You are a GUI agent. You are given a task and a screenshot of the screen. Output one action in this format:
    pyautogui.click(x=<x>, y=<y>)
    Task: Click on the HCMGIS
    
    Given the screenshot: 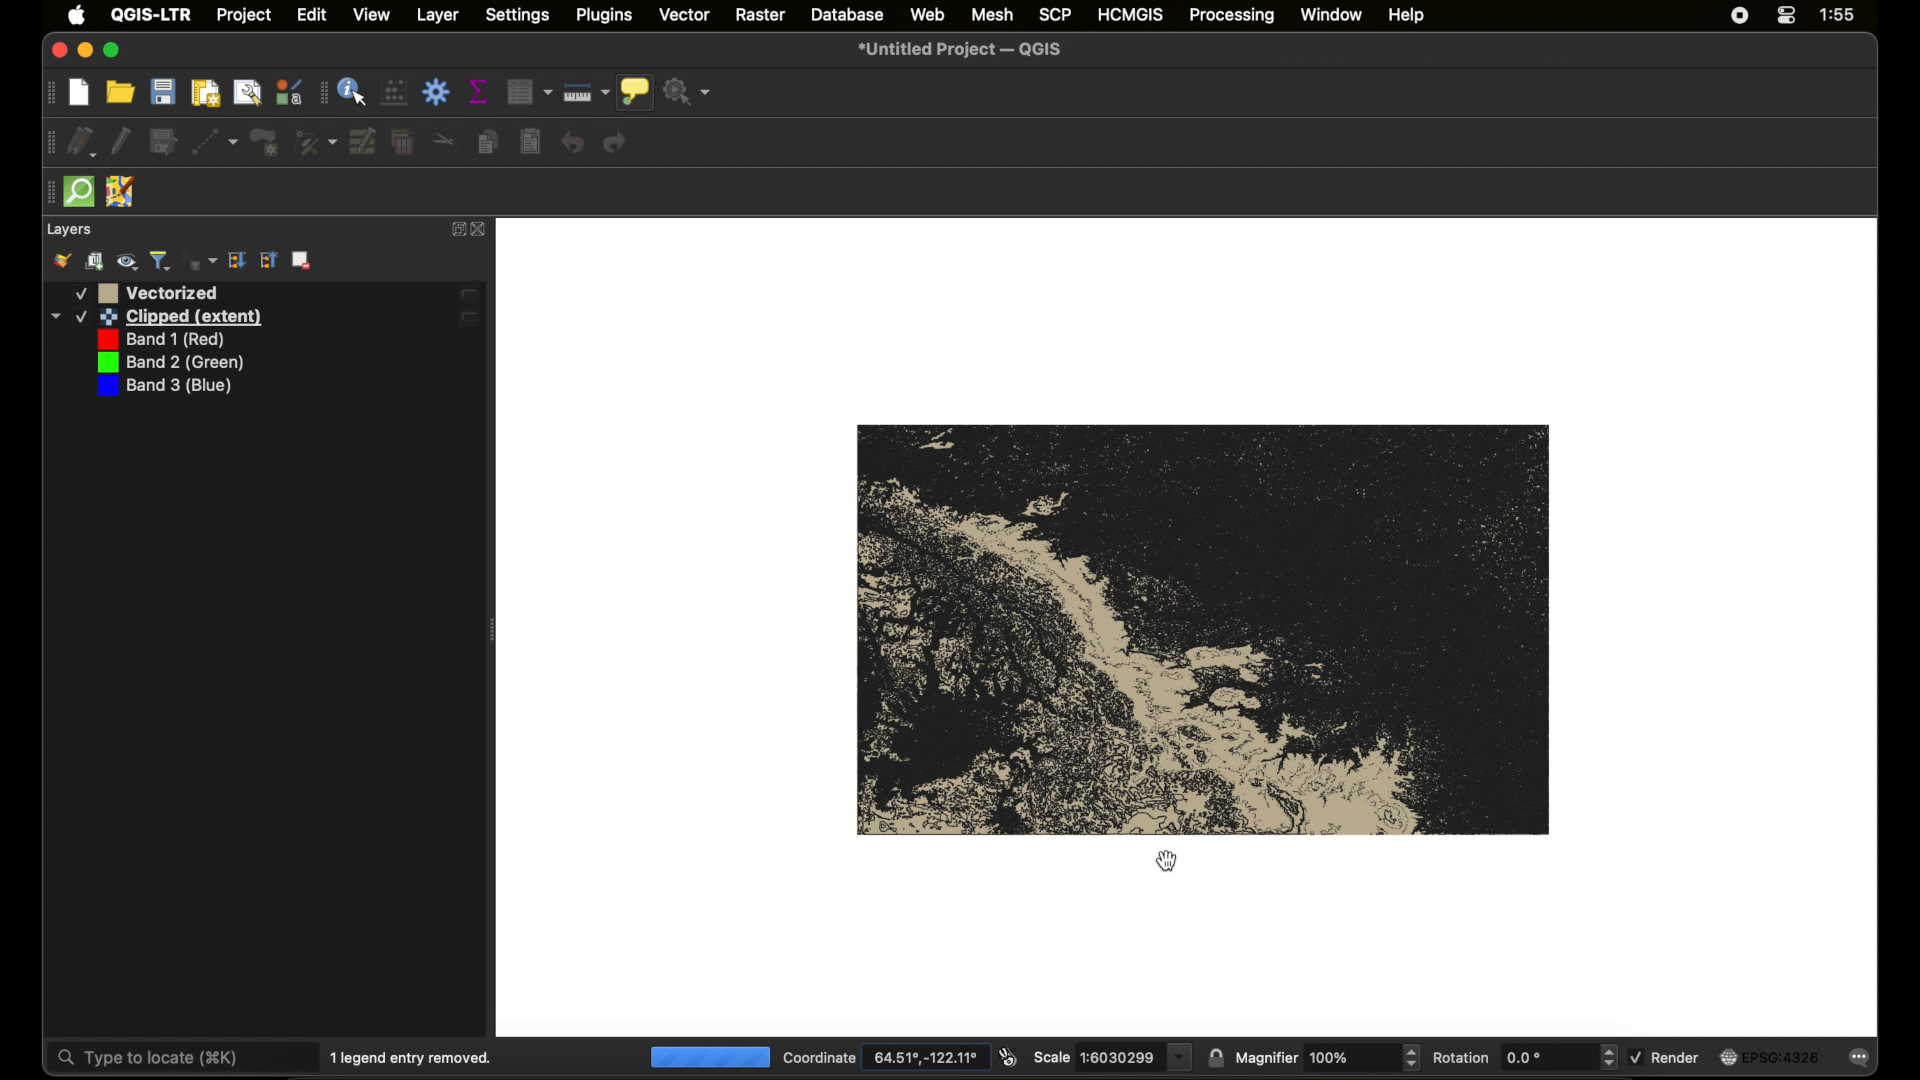 What is the action you would take?
    pyautogui.click(x=1130, y=14)
    